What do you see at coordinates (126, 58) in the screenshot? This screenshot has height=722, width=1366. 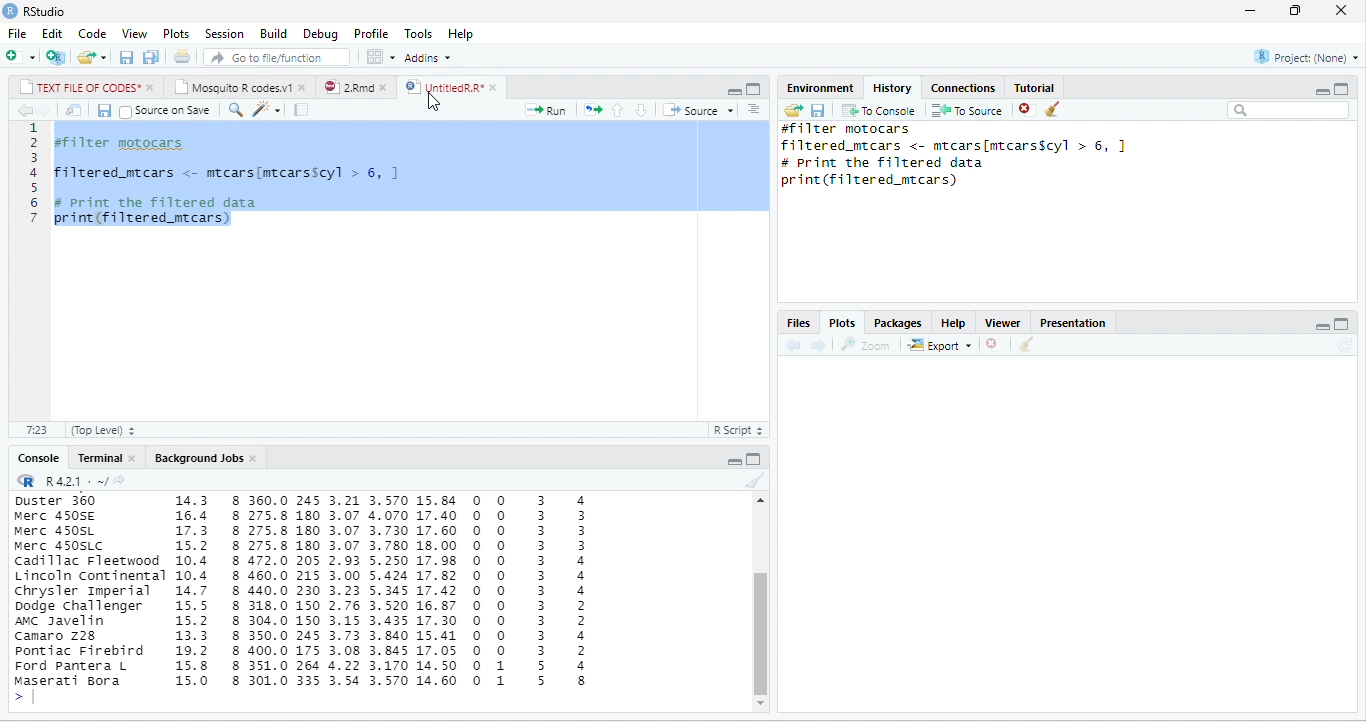 I see `save` at bounding box center [126, 58].